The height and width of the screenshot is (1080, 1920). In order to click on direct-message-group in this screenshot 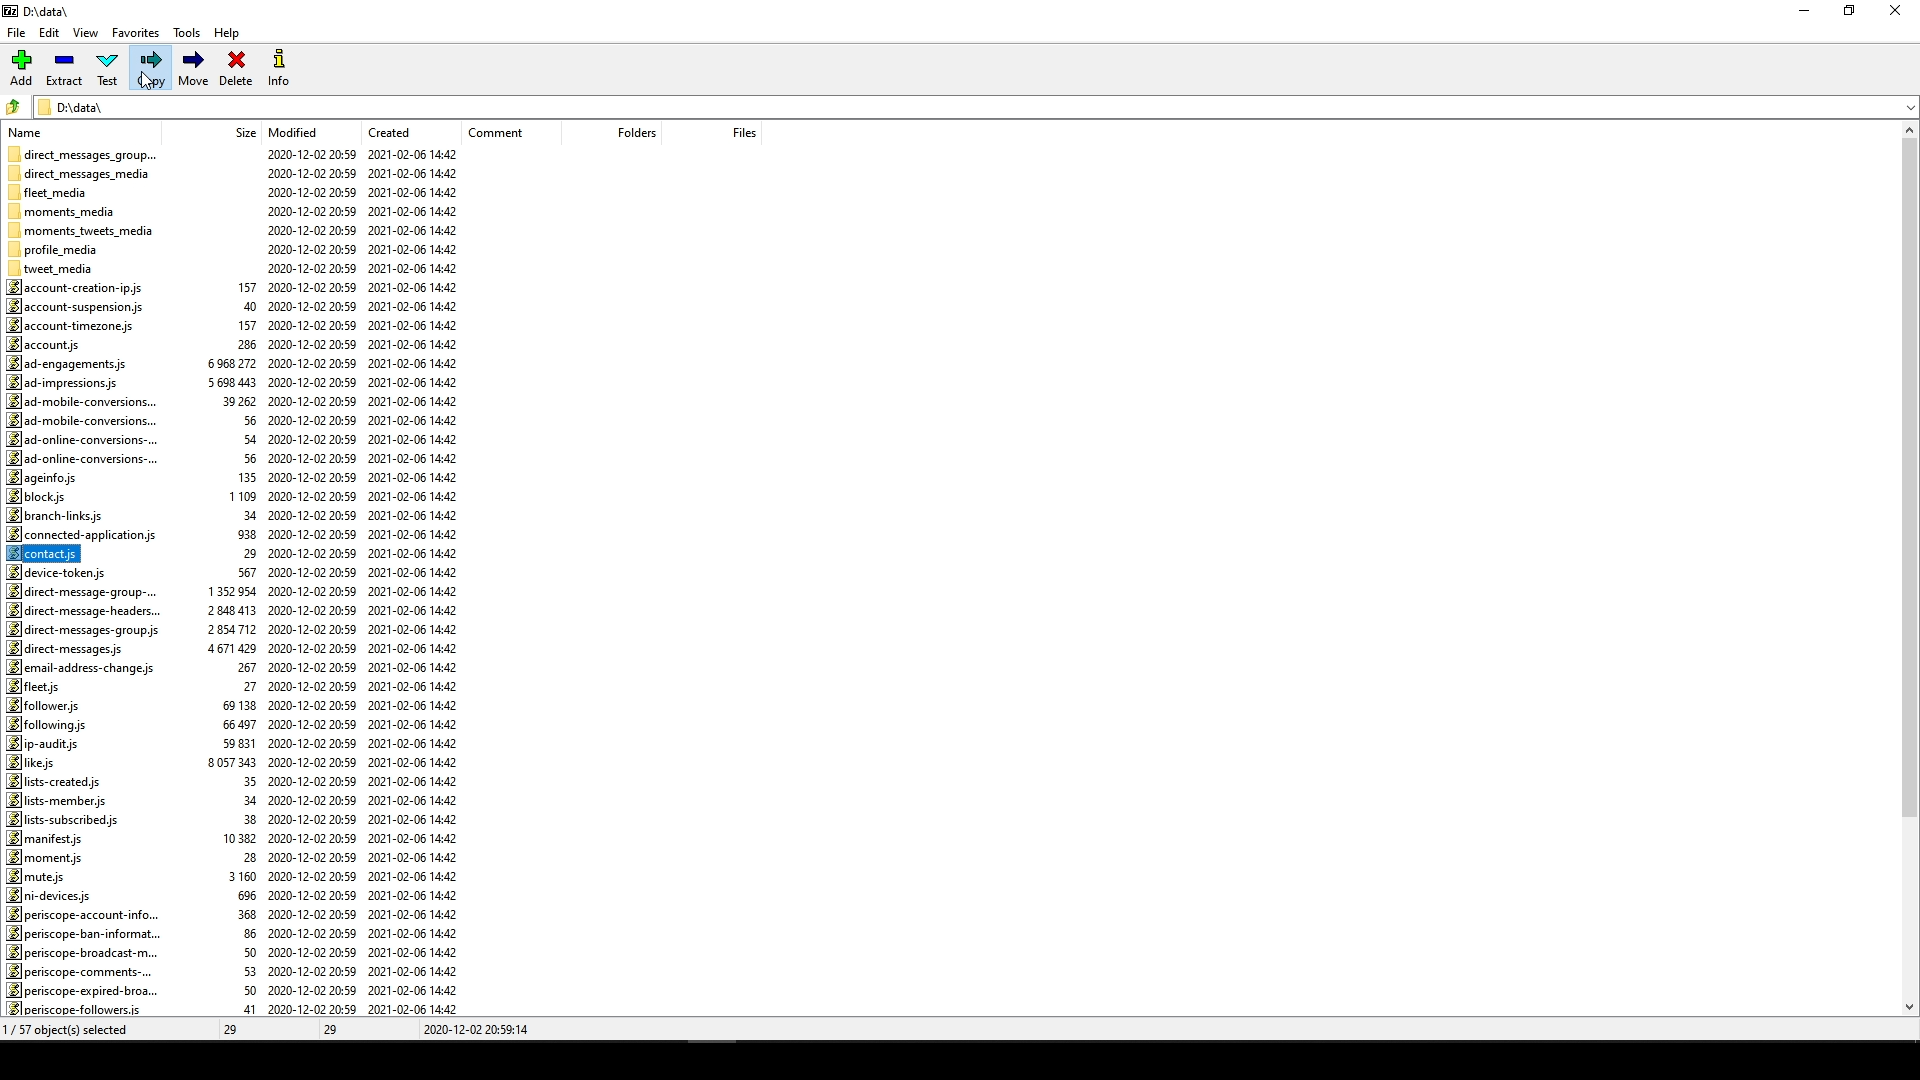, I will do `click(88, 592)`.